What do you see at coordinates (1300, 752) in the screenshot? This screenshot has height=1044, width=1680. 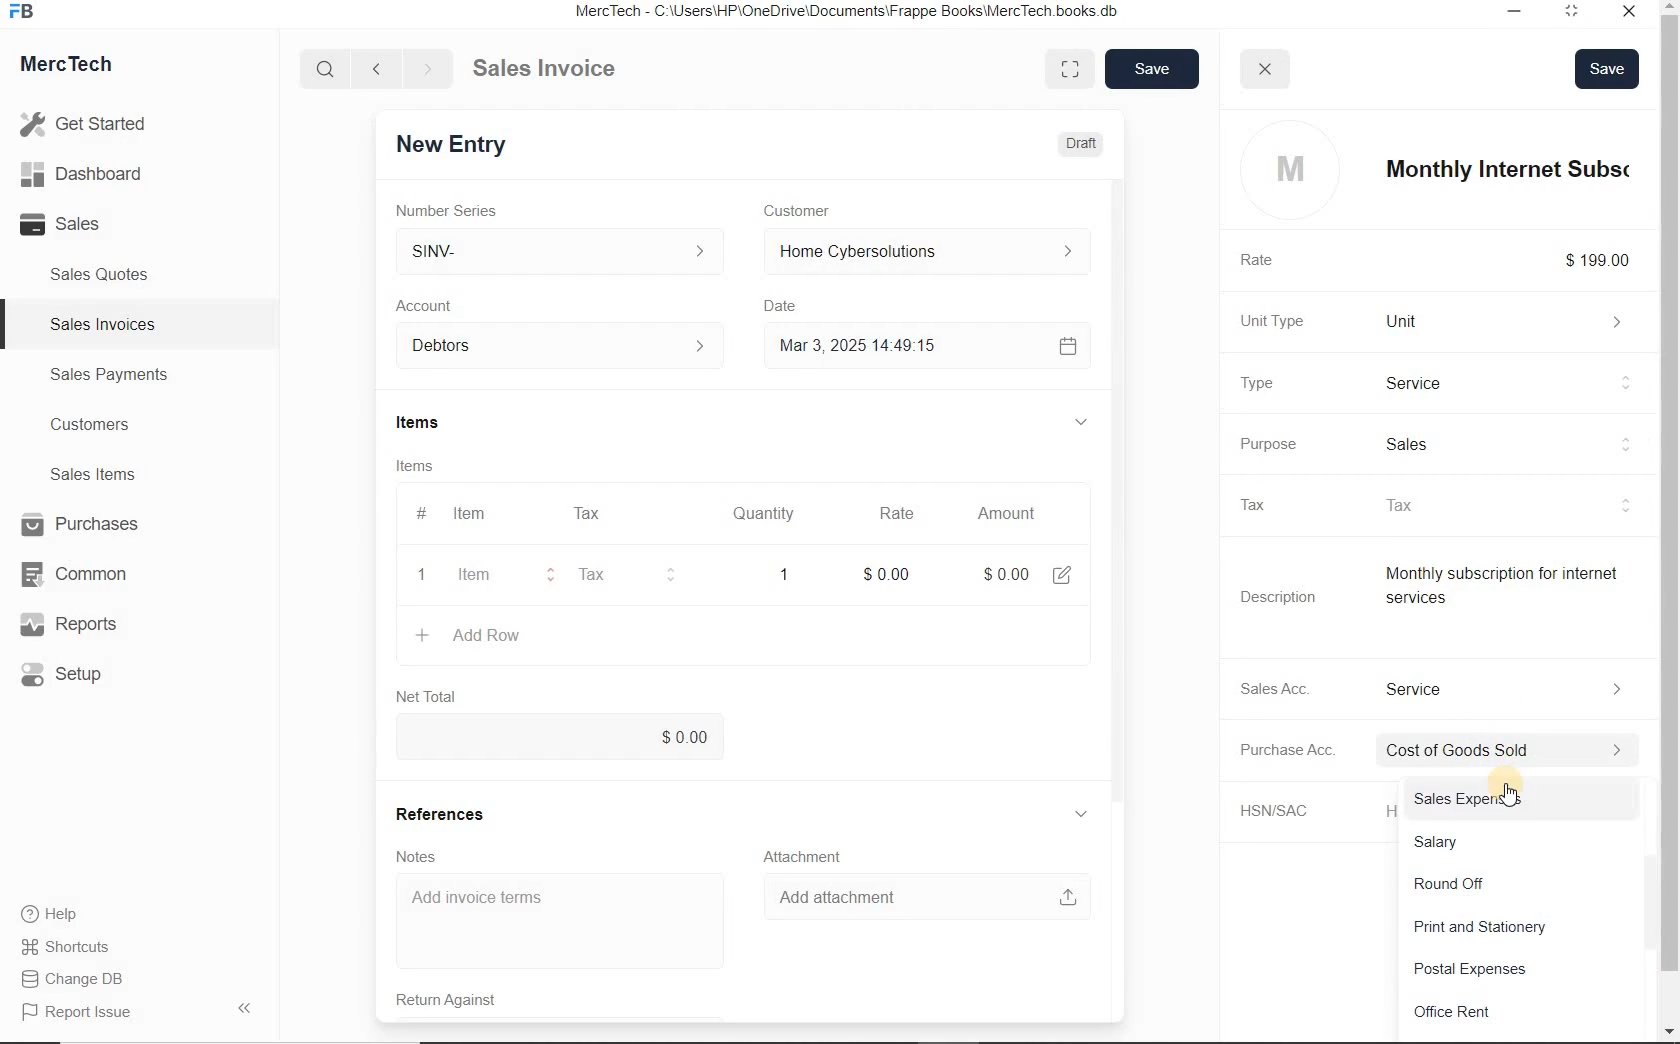 I see `Purchase Acc.` at bounding box center [1300, 752].